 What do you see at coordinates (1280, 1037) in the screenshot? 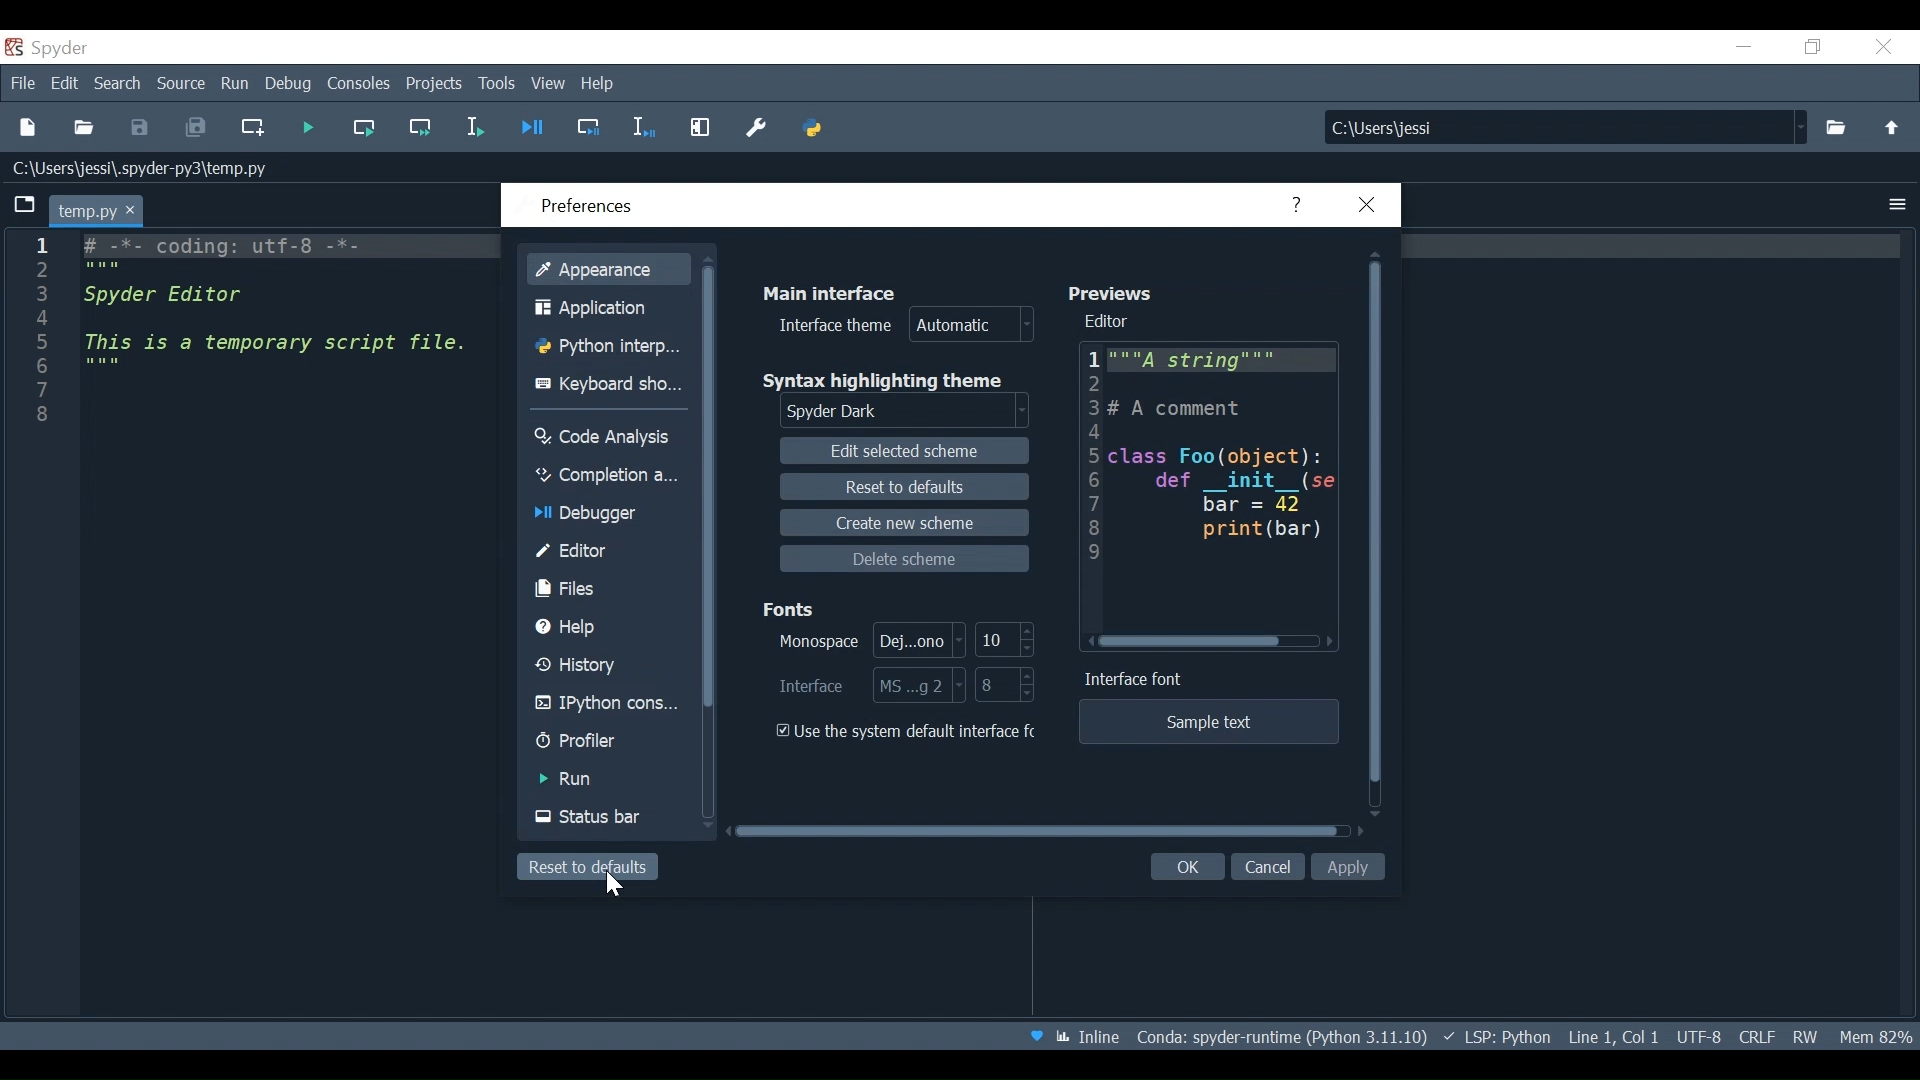
I see `Conda: Spyder-runtime` at bounding box center [1280, 1037].